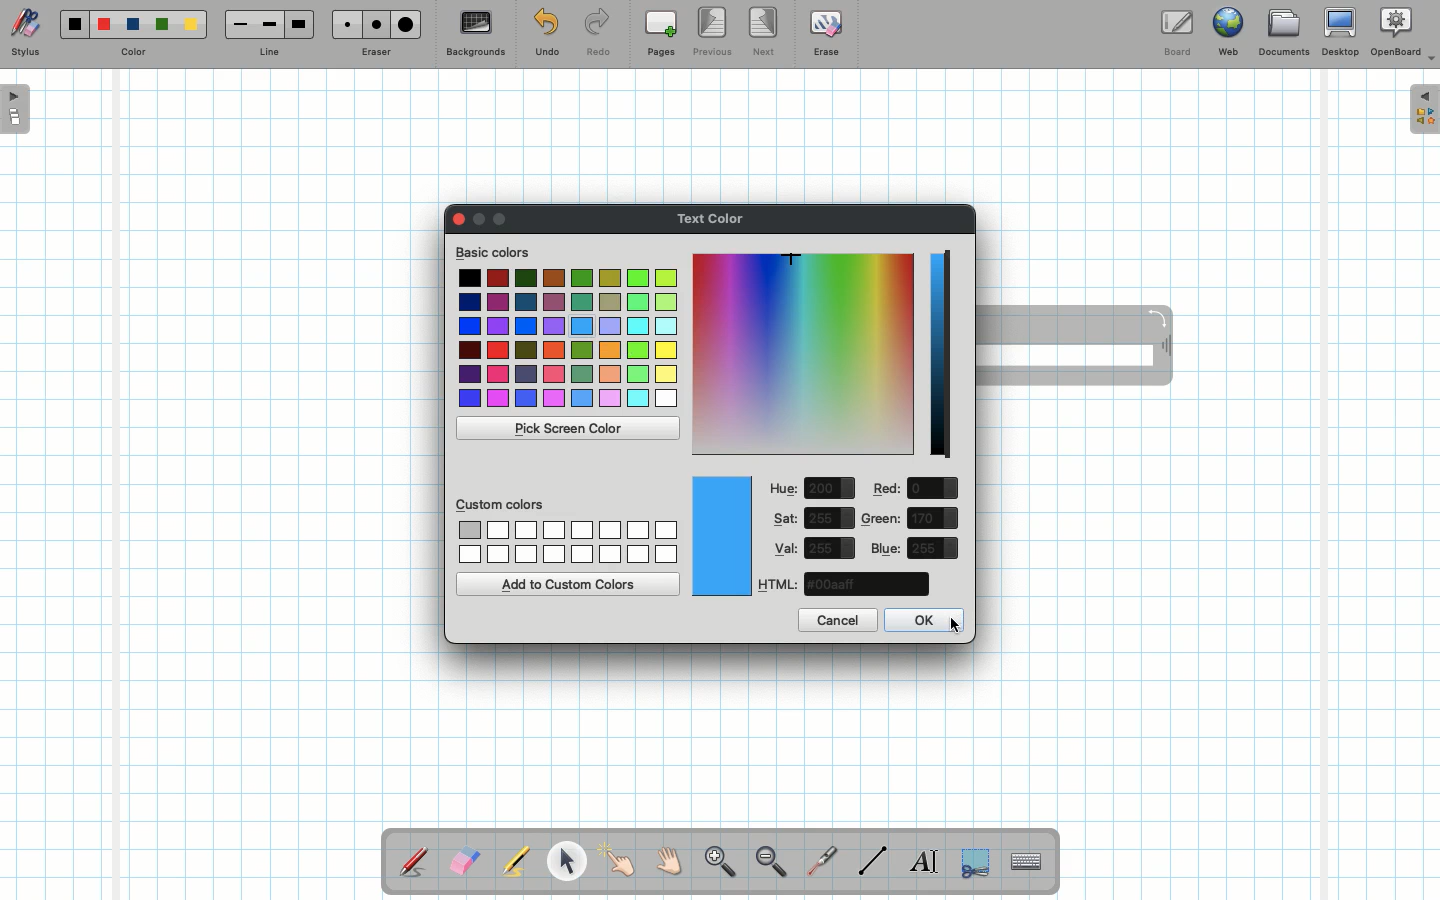 The height and width of the screenshot is (900, 1440). What do you see at coordinates (569, 584) in the screenshot?
I see `Add to custom colors` at bounding box center [569, 584].